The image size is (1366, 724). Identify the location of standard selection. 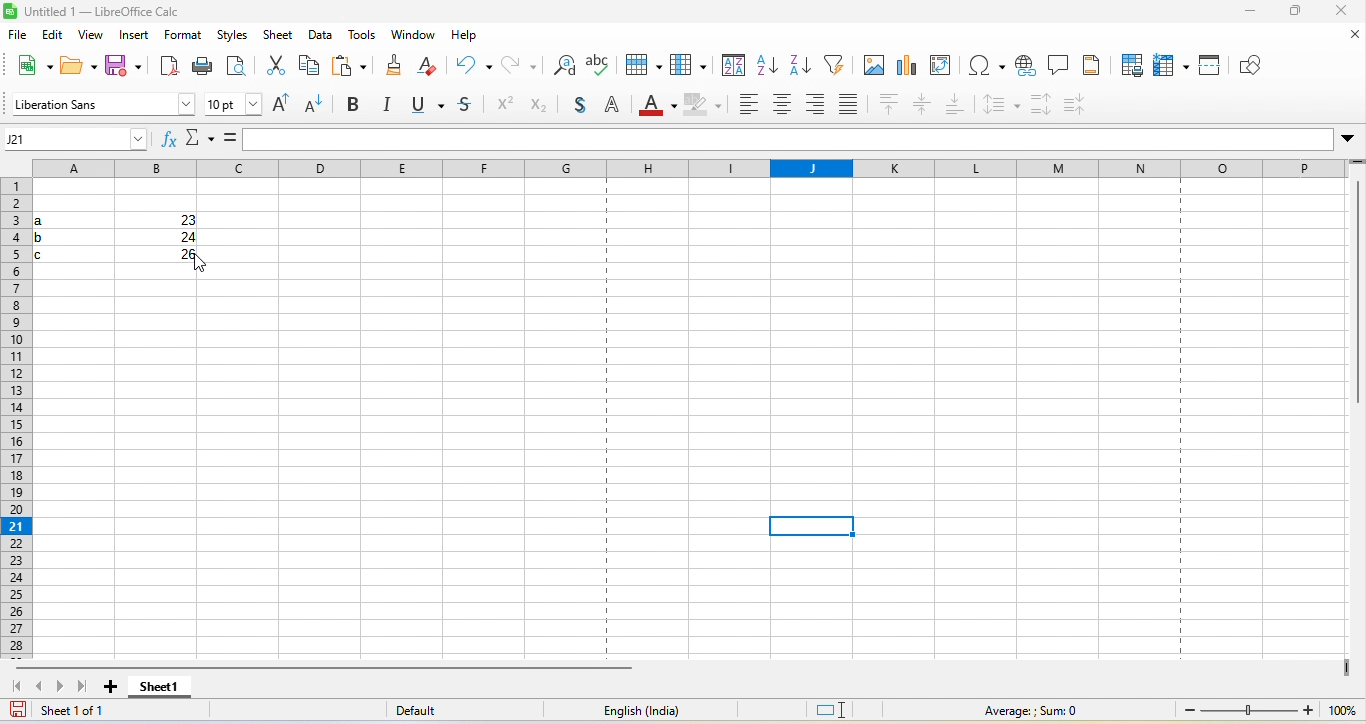
(840, 709).